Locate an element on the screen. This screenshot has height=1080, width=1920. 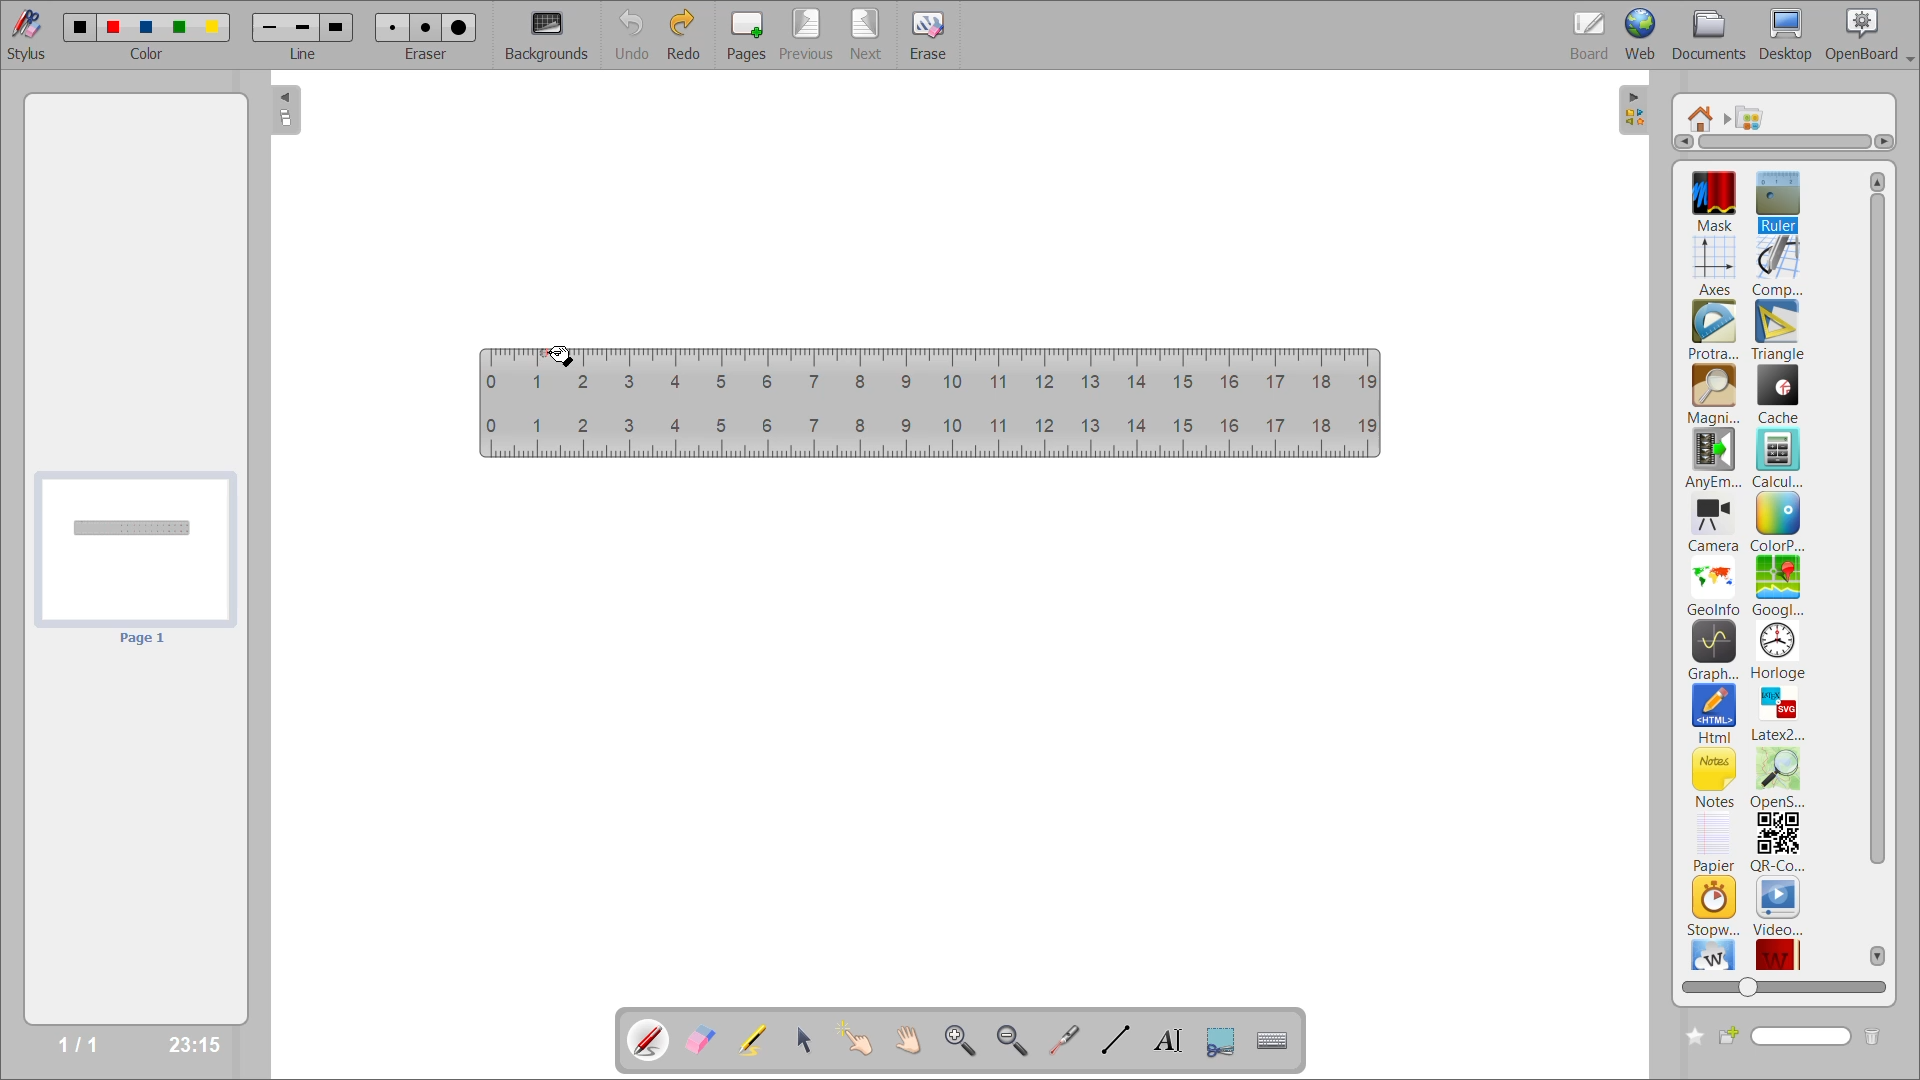
calculator is located at coordinates (1780, 457).